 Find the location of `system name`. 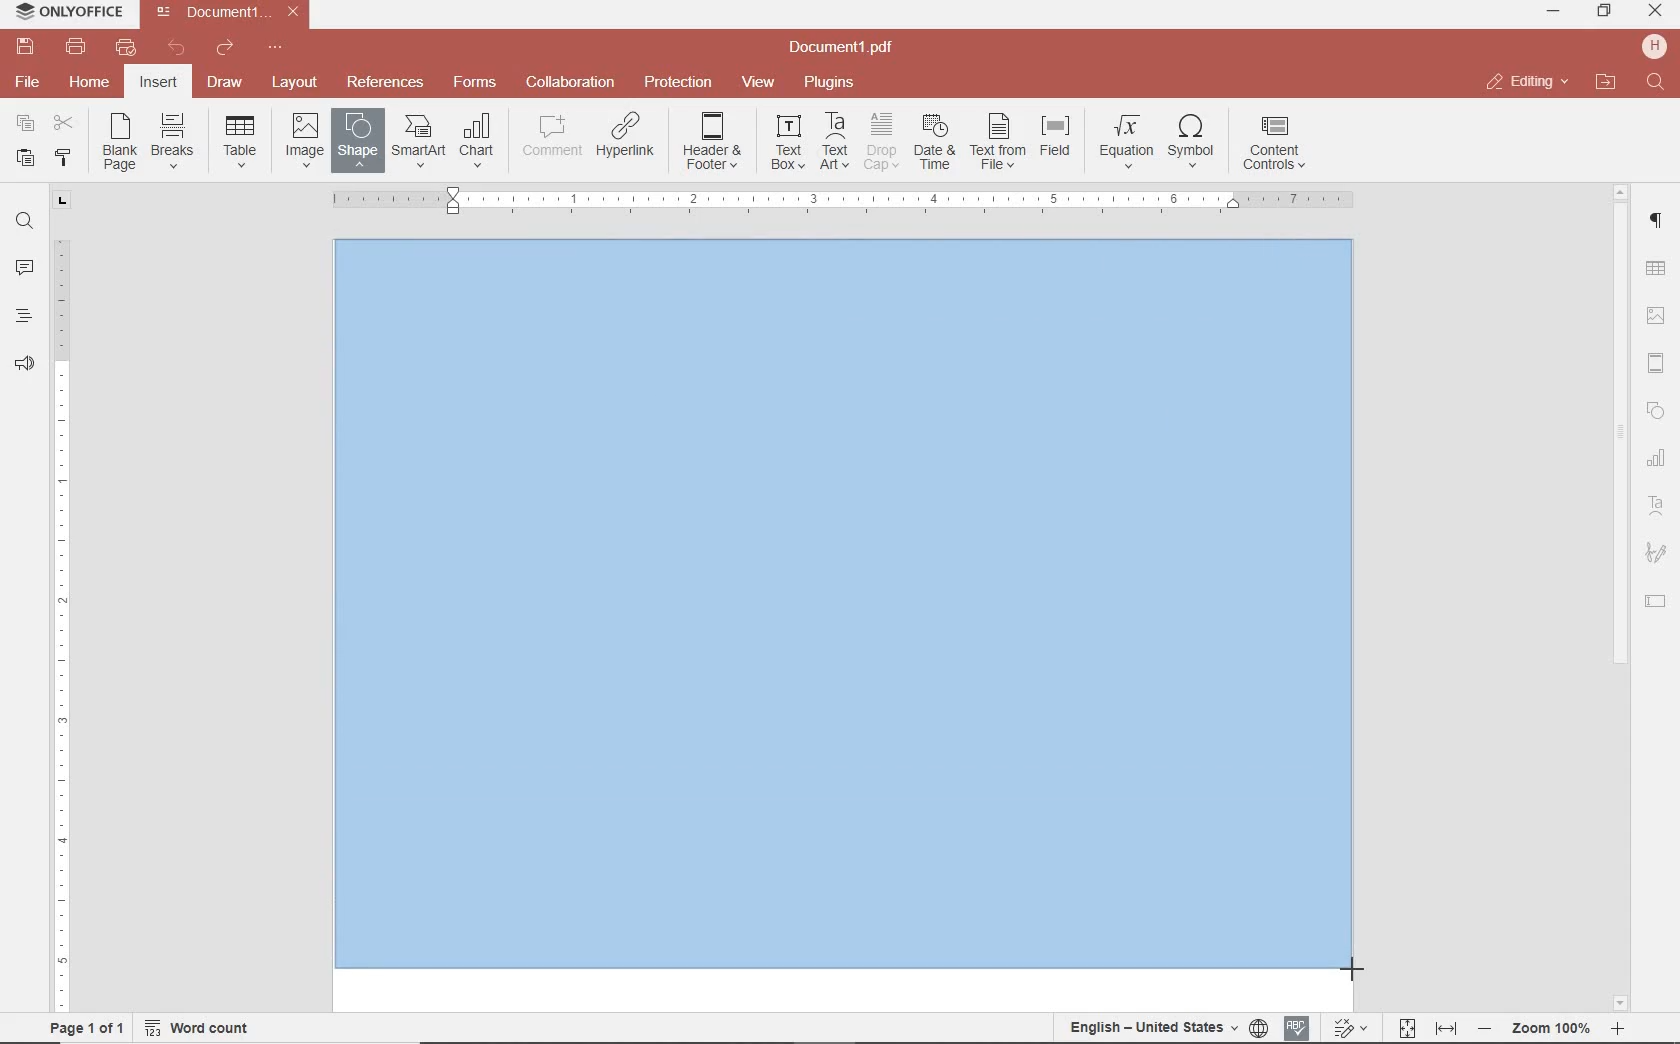

system name is located at coordinates (64, 13).